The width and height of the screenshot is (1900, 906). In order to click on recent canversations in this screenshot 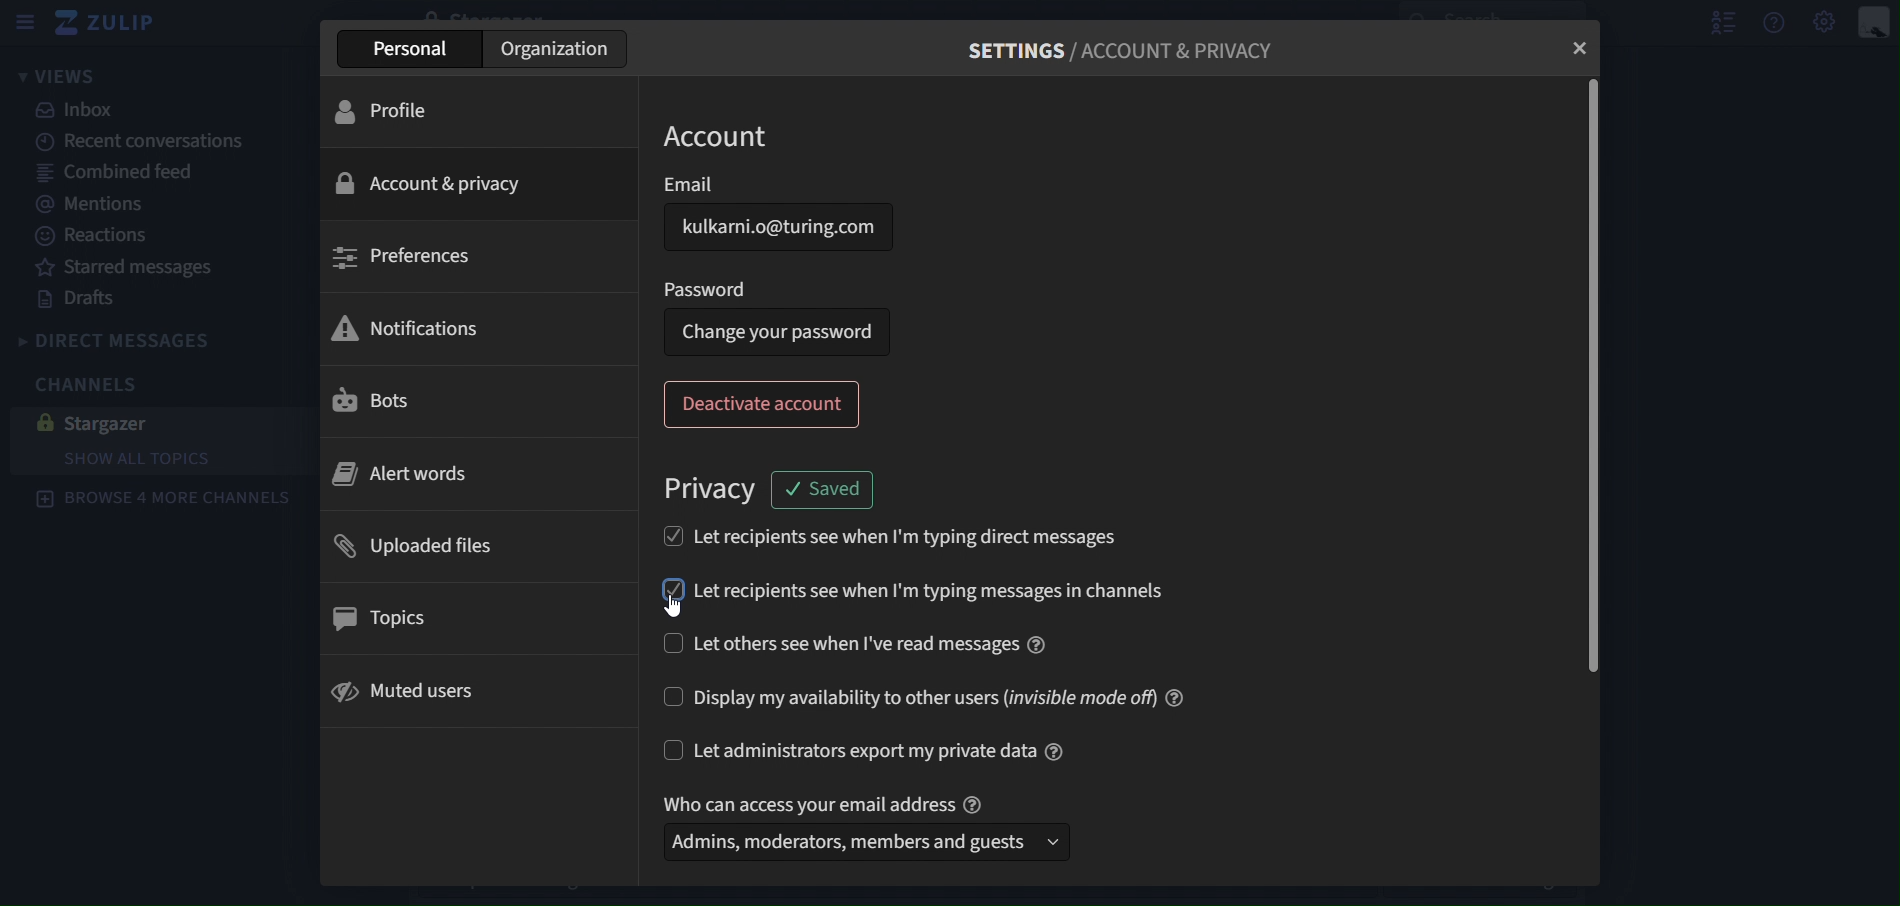, I will do `click(141, 141)`.